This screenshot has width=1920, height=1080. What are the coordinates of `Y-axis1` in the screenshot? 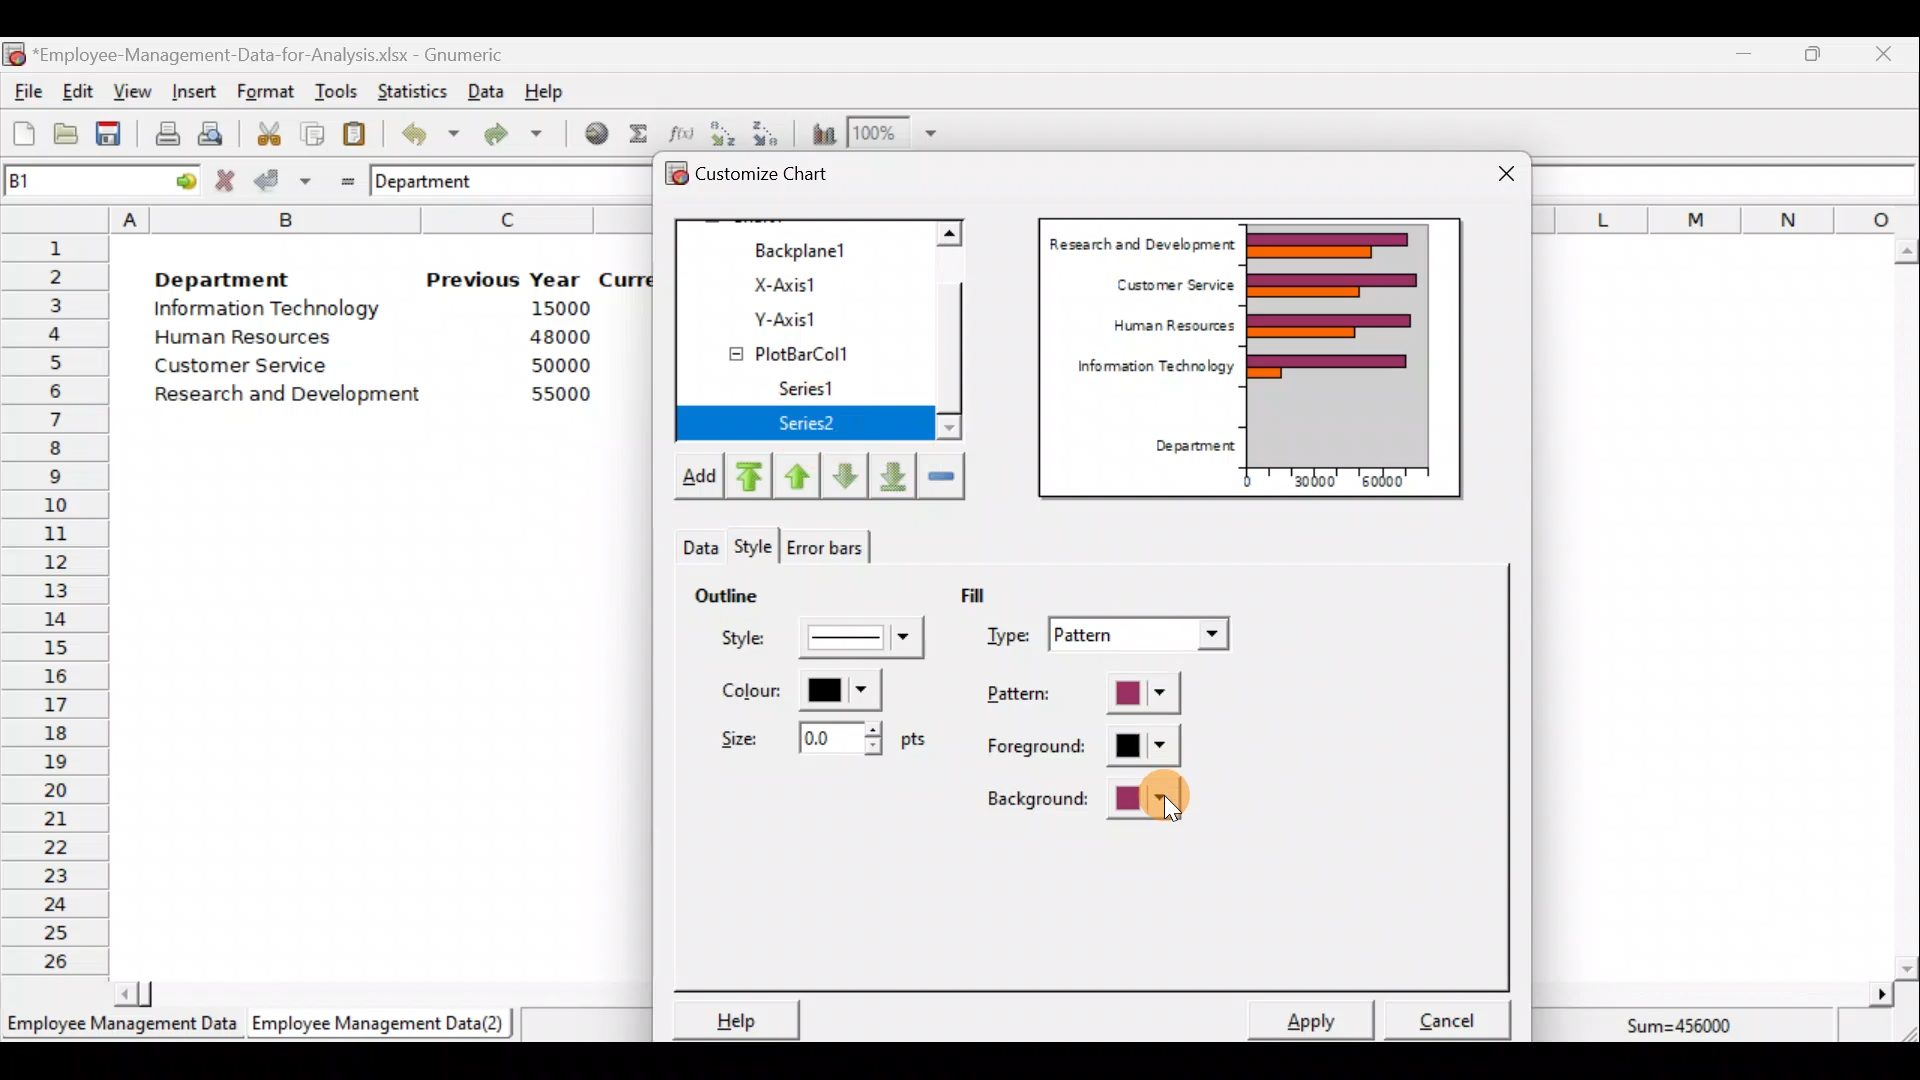 It's located at (811, 316).